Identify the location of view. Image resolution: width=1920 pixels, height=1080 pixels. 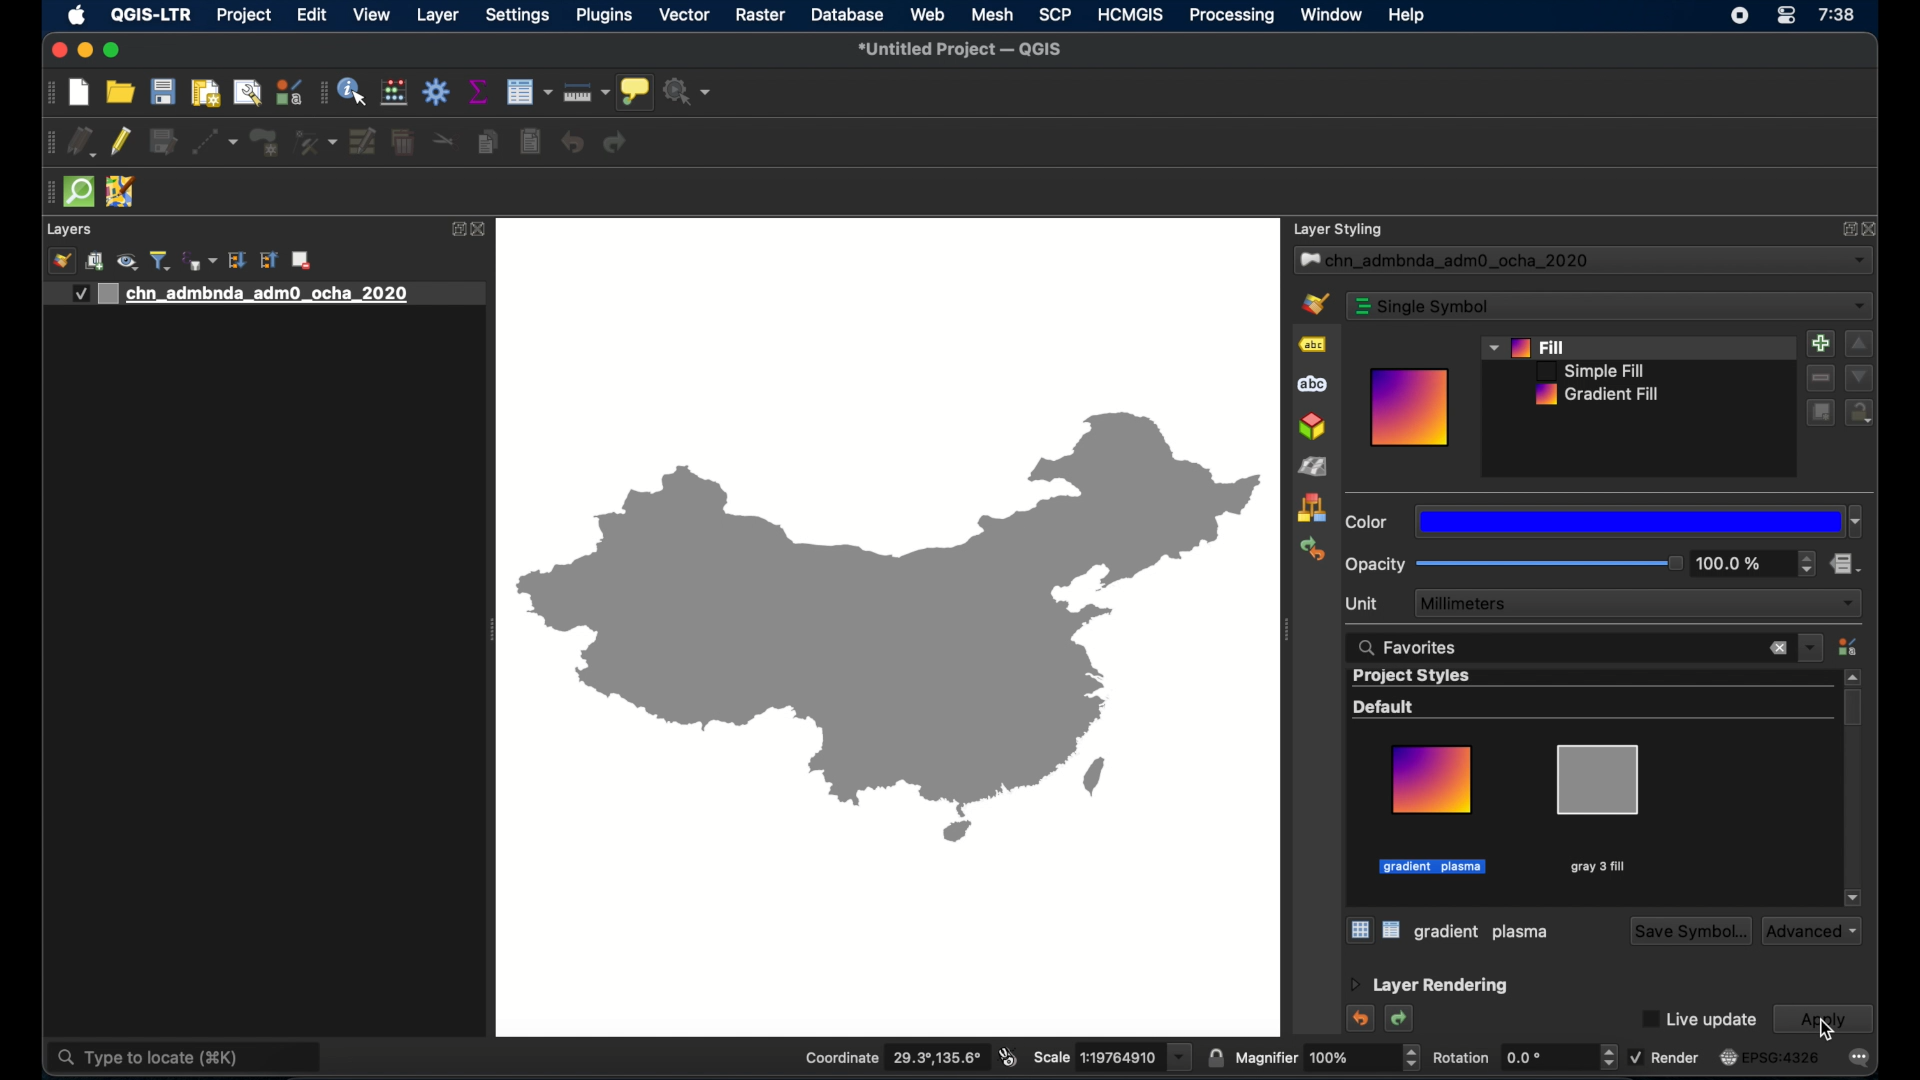
(372, 14).